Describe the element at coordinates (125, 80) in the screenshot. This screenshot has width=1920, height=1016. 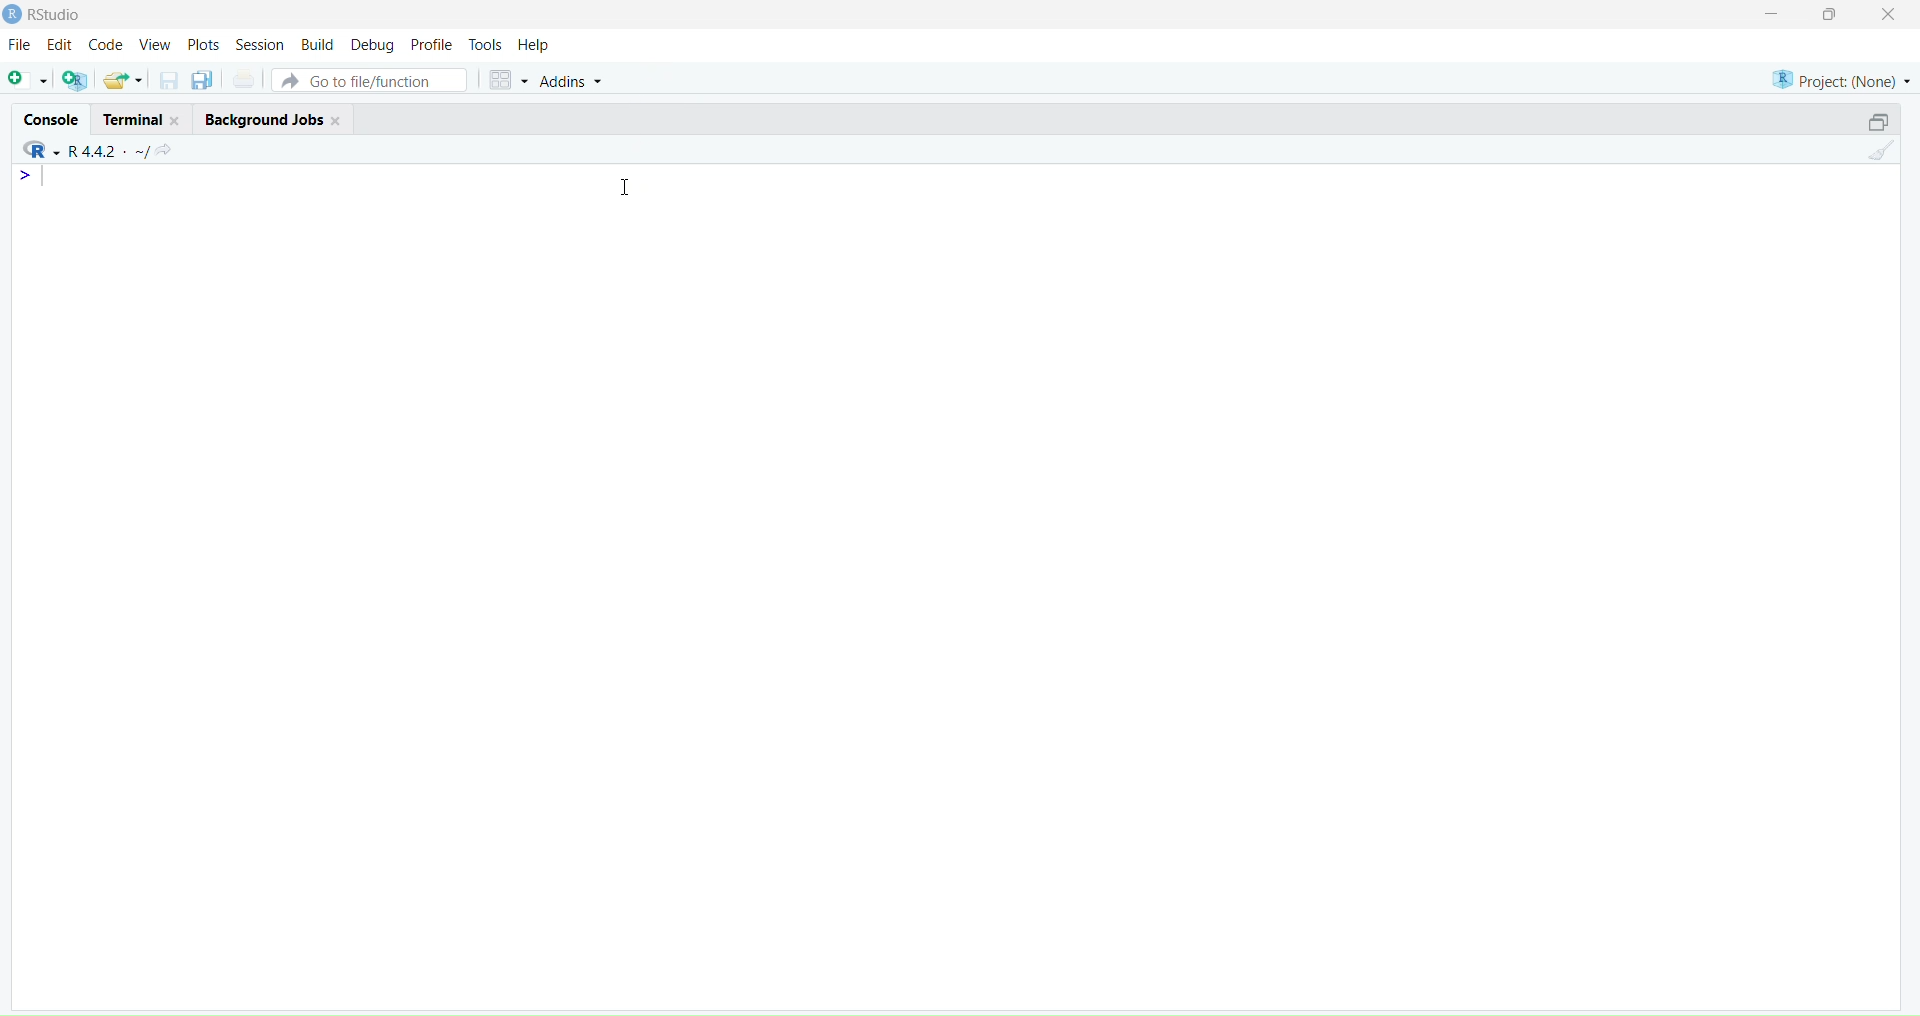
I see `open an existing file` at that location.